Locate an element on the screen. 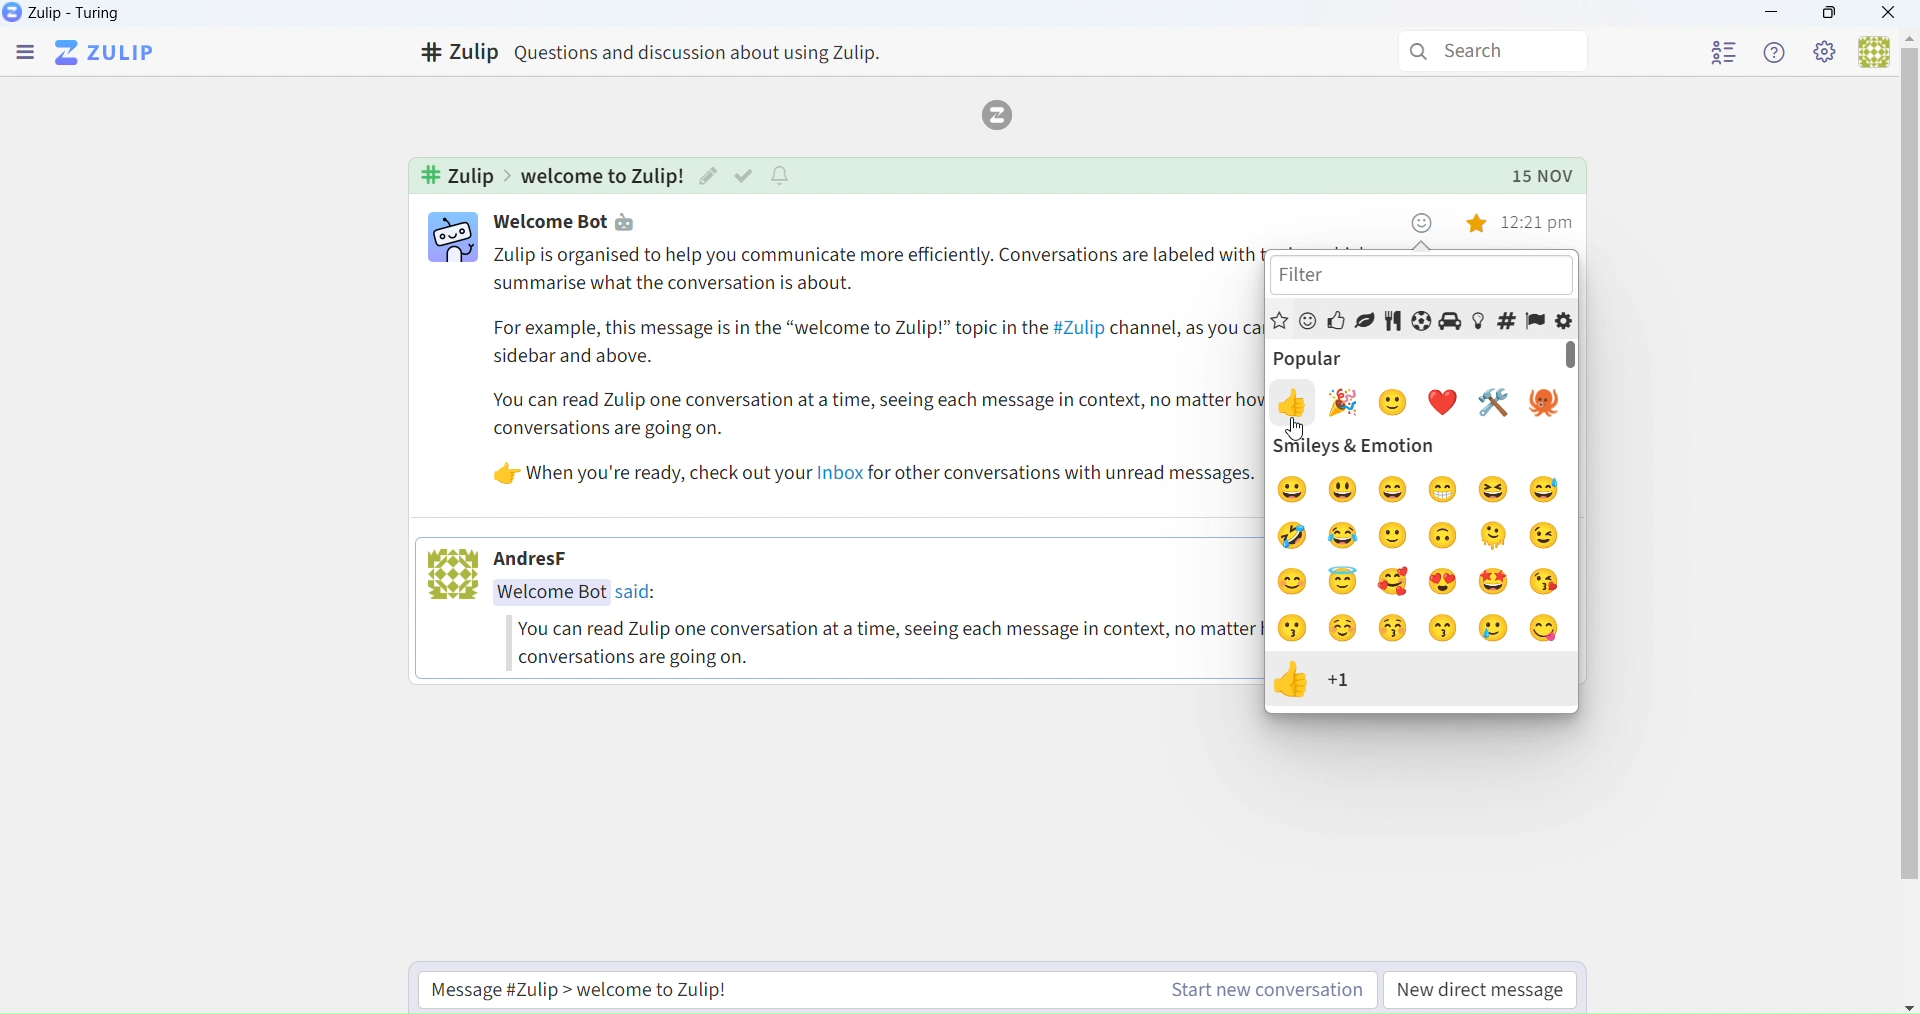 The height and width of the screenshot is (1014, 1920). time is located at coordinates (1540, 223).